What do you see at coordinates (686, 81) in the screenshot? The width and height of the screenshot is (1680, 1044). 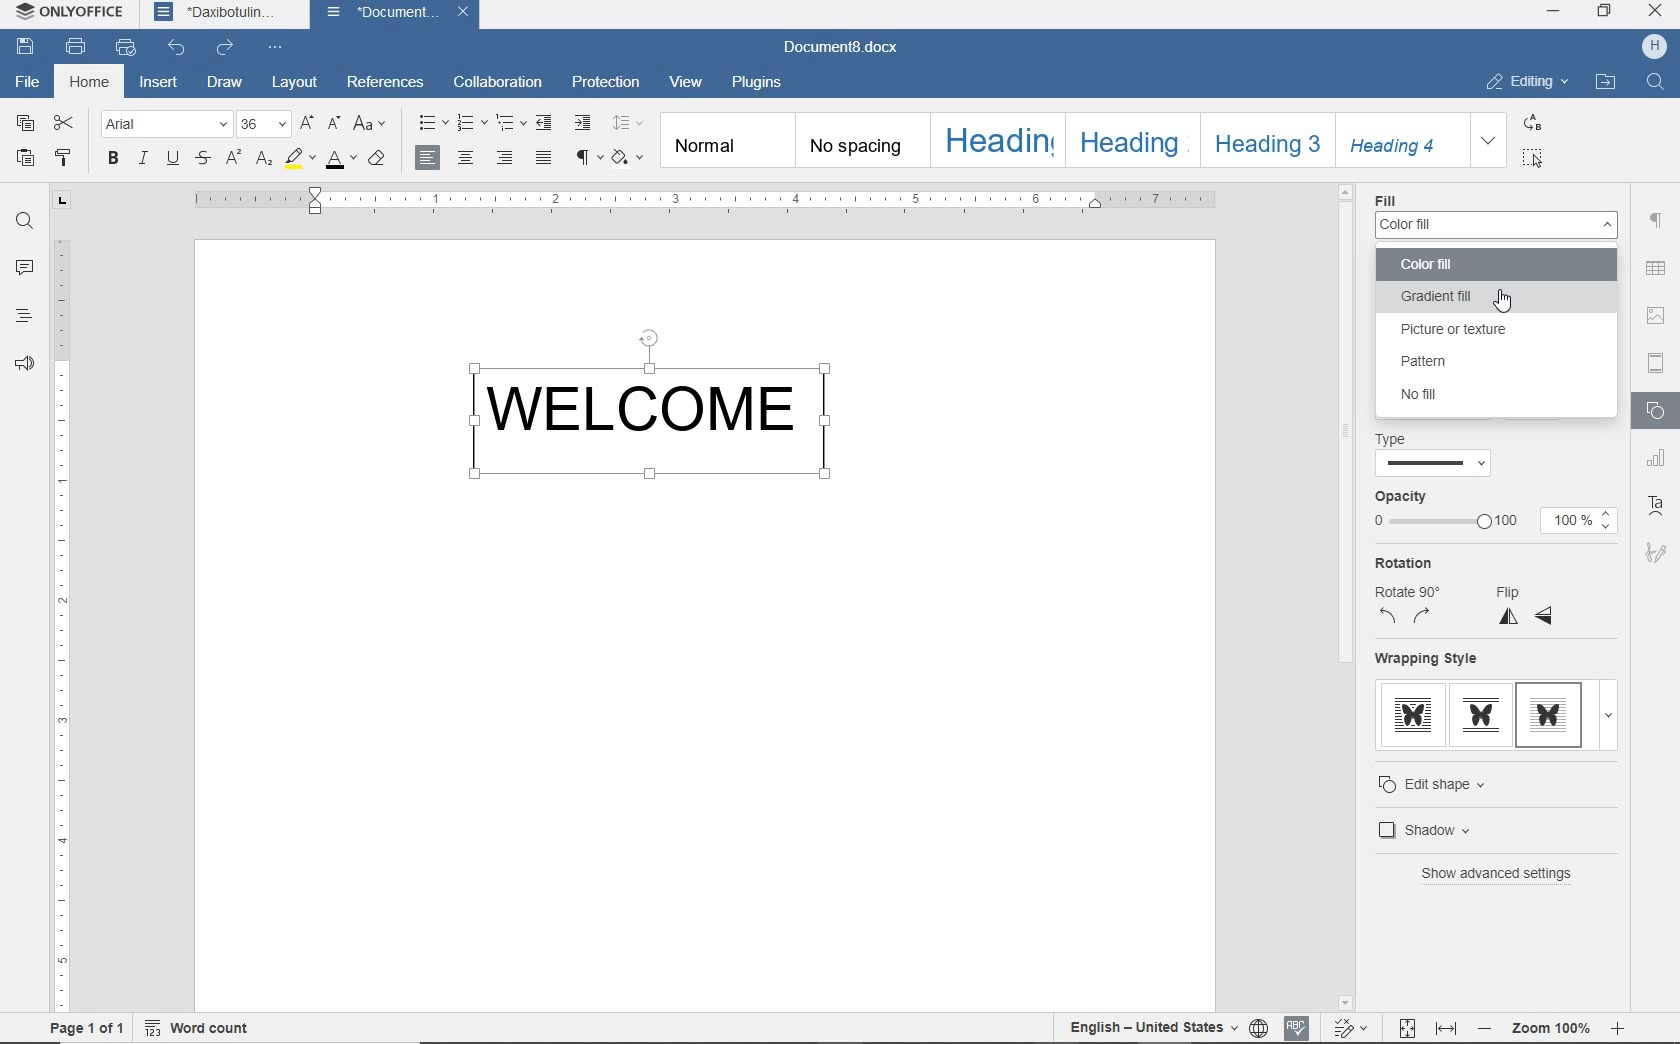 I see `VIEW` at bounding box center [686, 81].